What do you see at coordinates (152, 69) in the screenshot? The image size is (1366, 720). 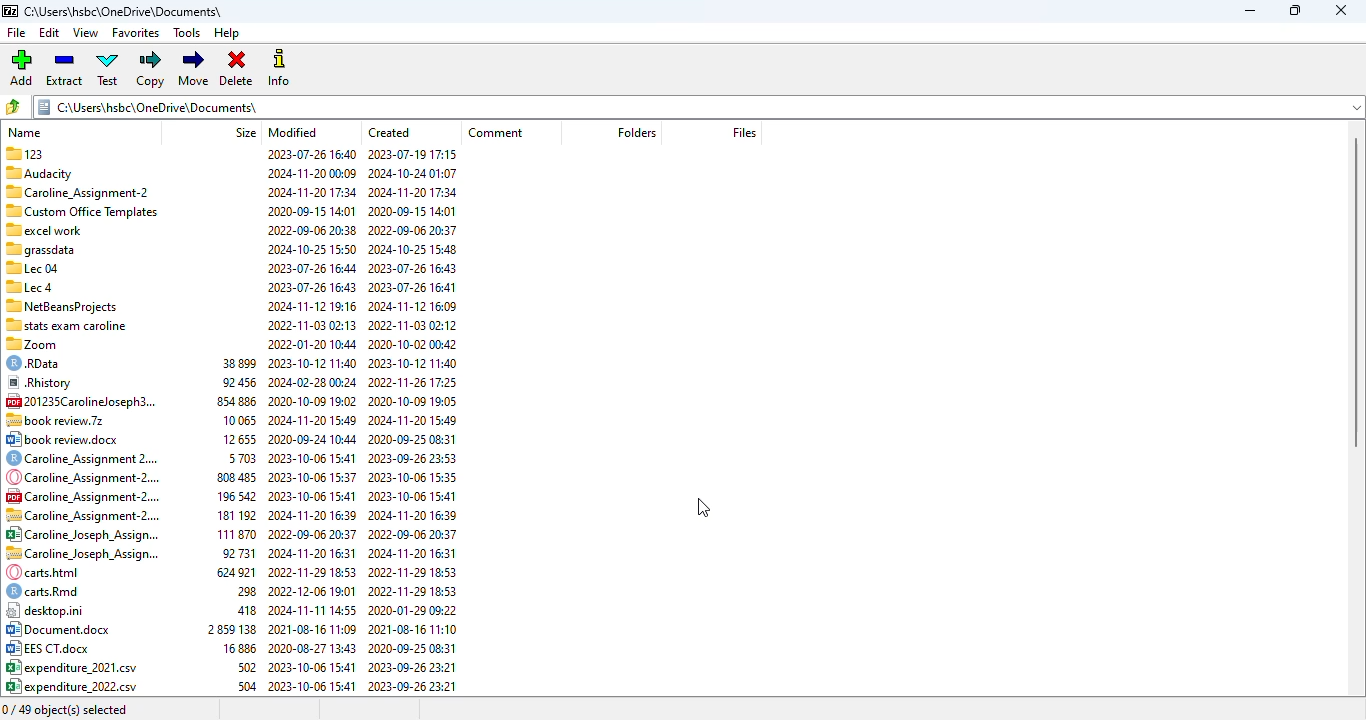 I see `copy` at bounding box center [152, 69].